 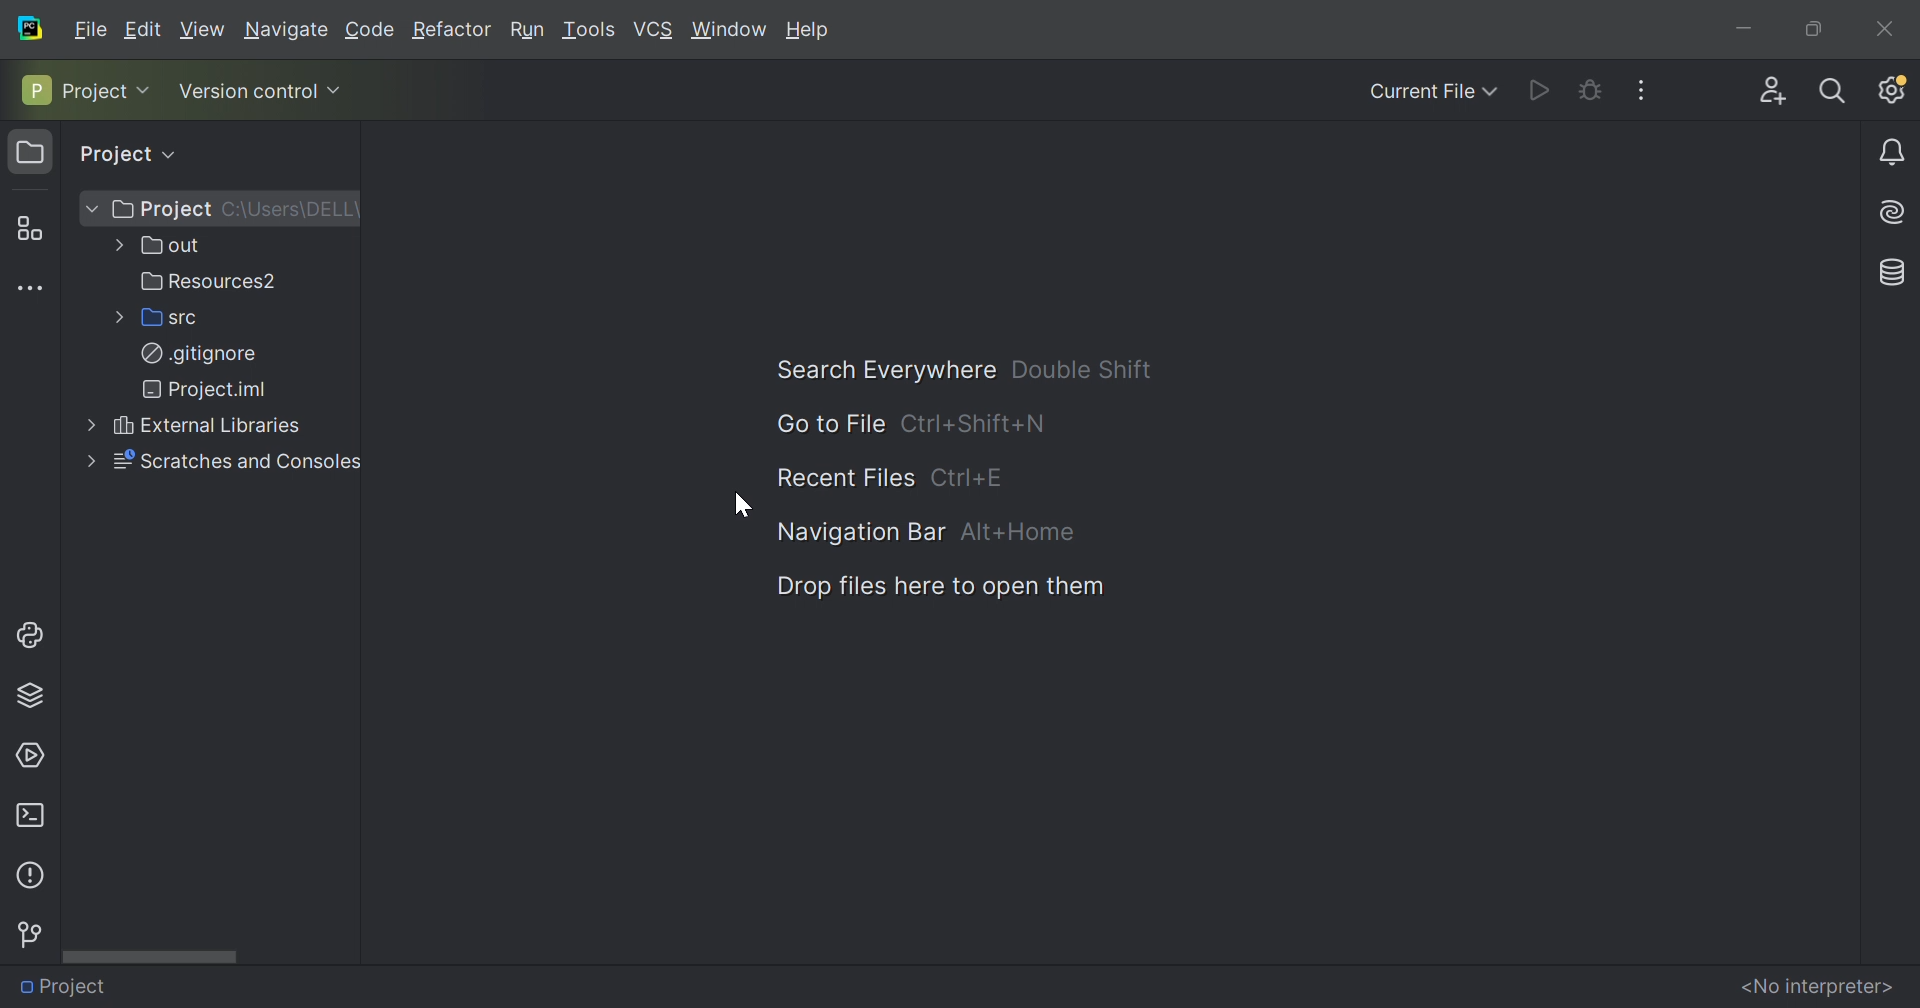 I want to click on <No interpreter>, so click(x=1816, y=985).